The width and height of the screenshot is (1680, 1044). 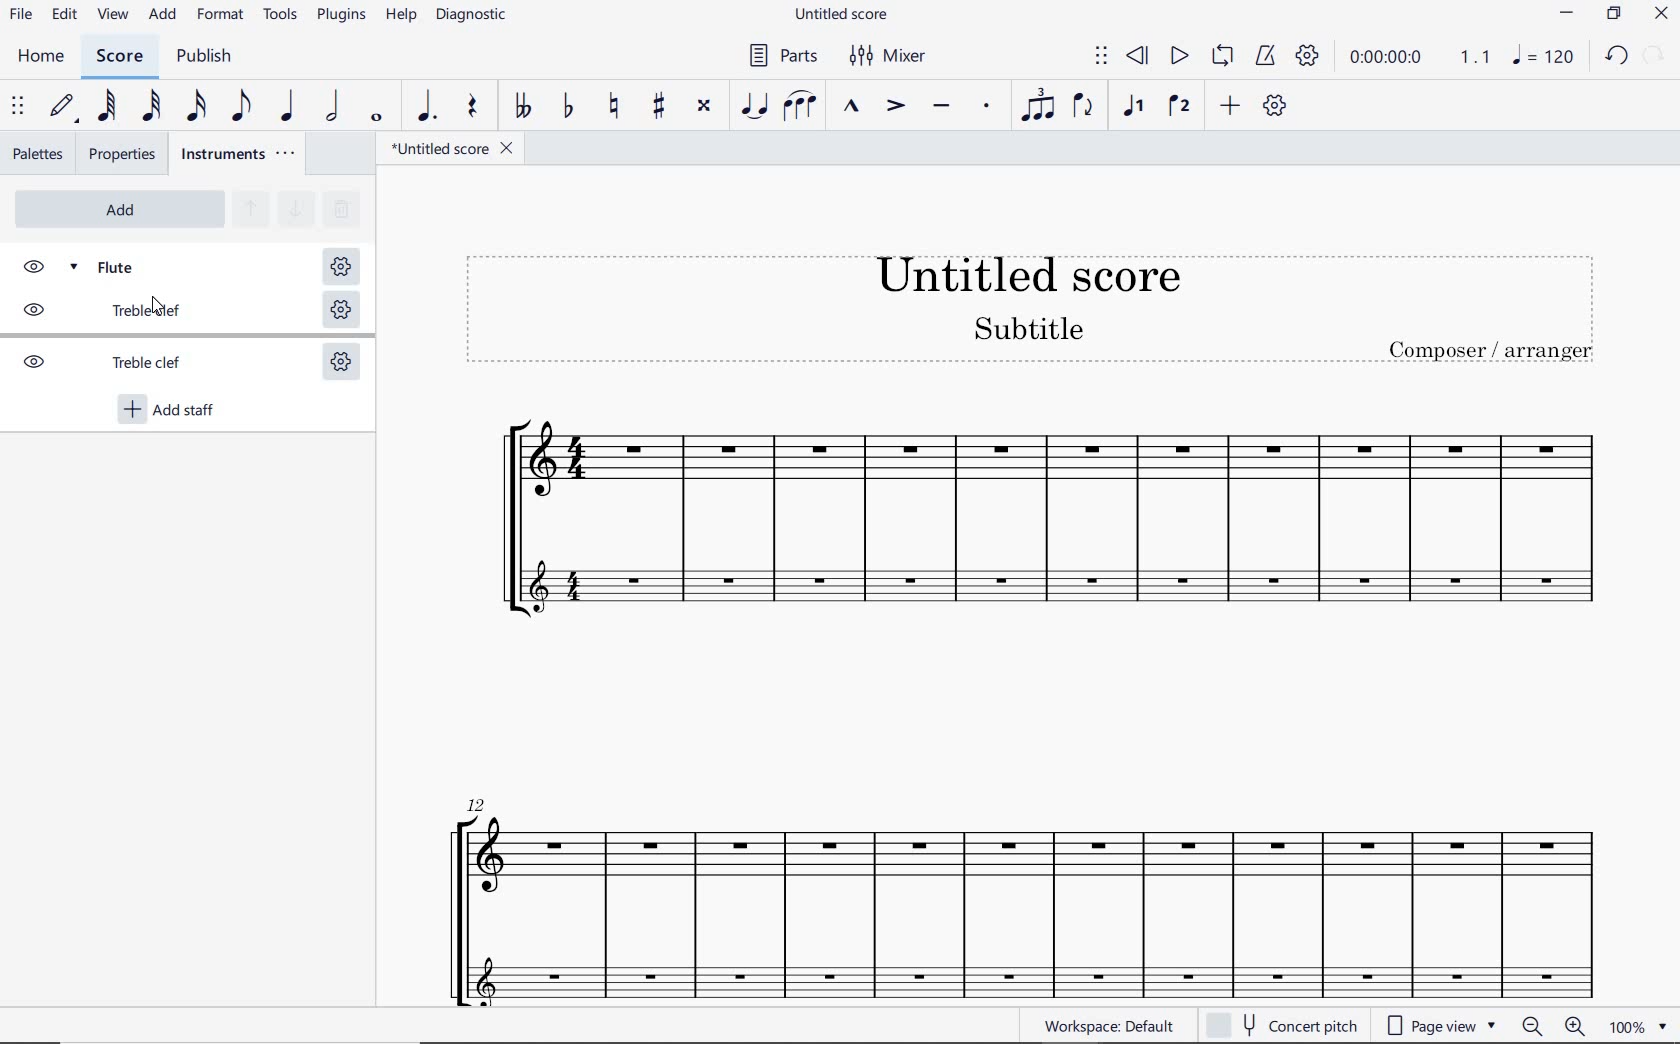 I want to click on FILE NAME, so click(x=841, y=13).